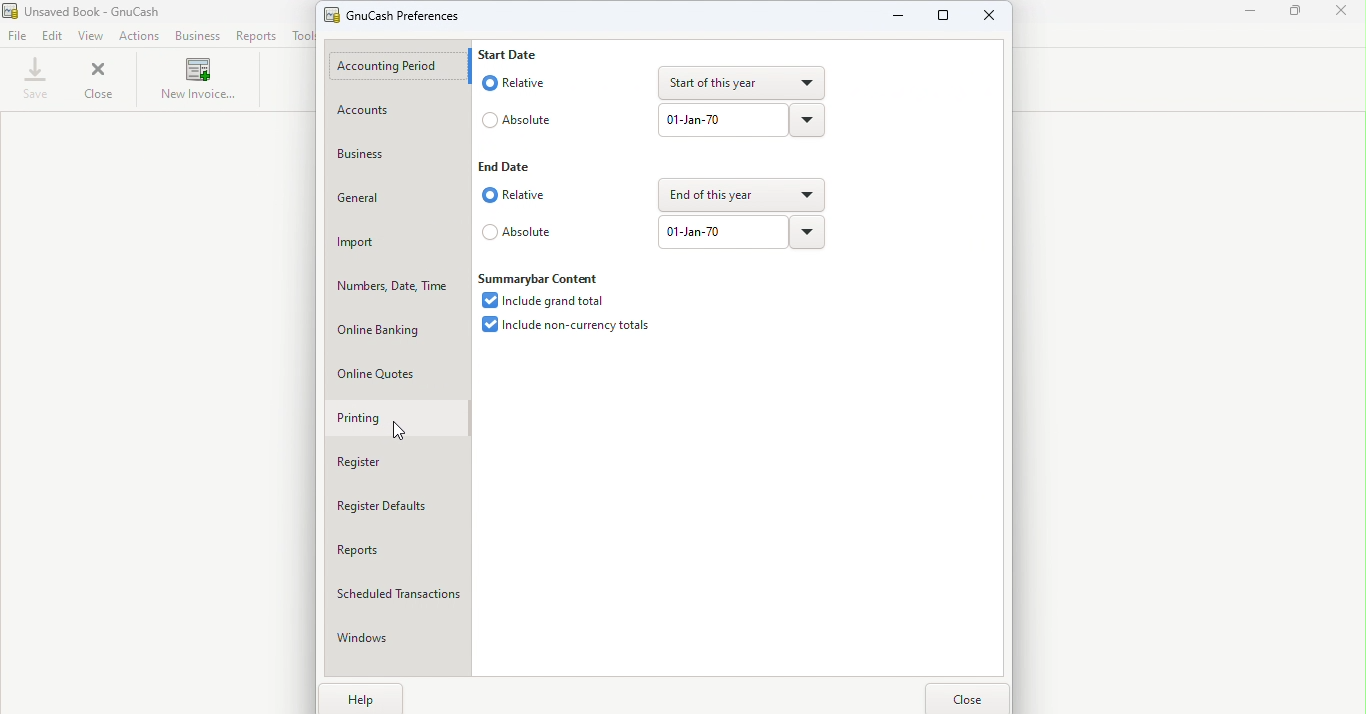 The width and height of the screenshot is (1366, 714). What do you see at coordinates (545, 301) in the screenshot?
I see `Include grand total` at bounding box center [545, 301].